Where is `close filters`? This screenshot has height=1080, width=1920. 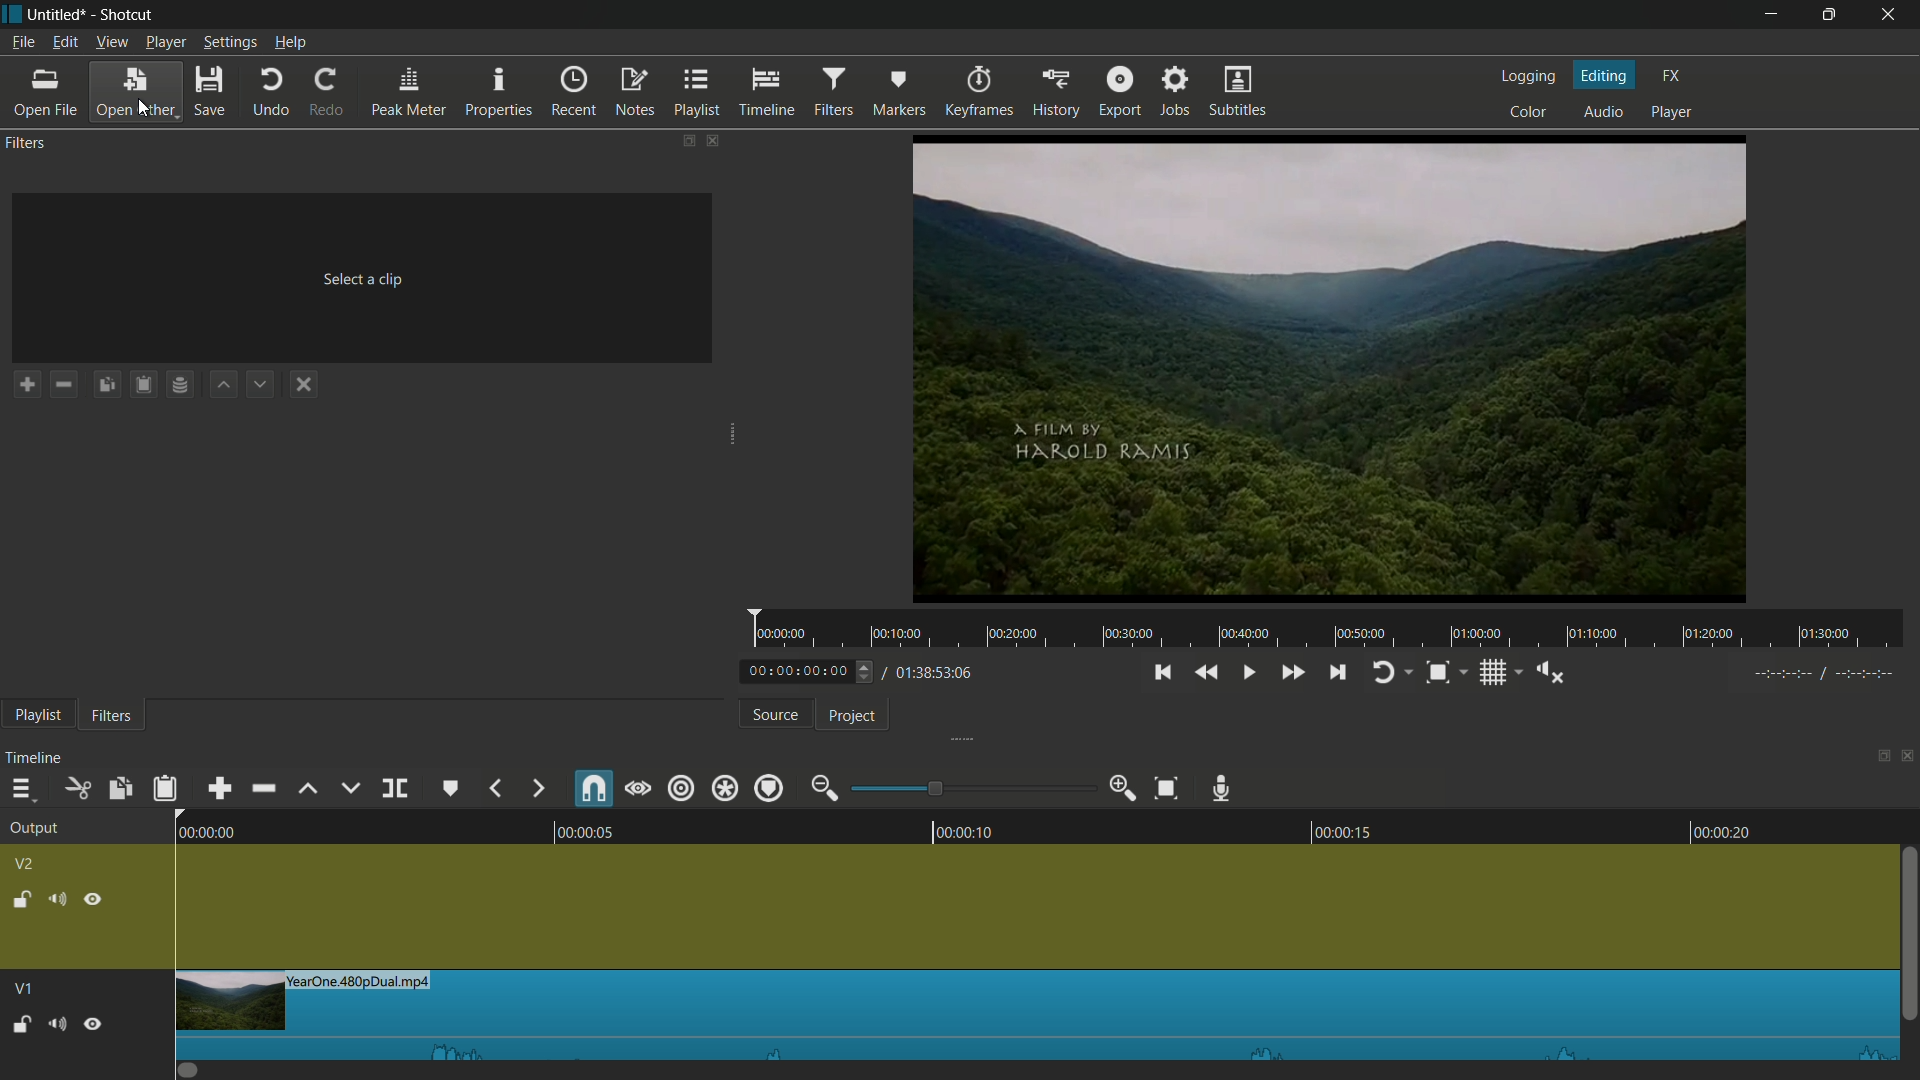
close filters is located at coordinates (716, 140).